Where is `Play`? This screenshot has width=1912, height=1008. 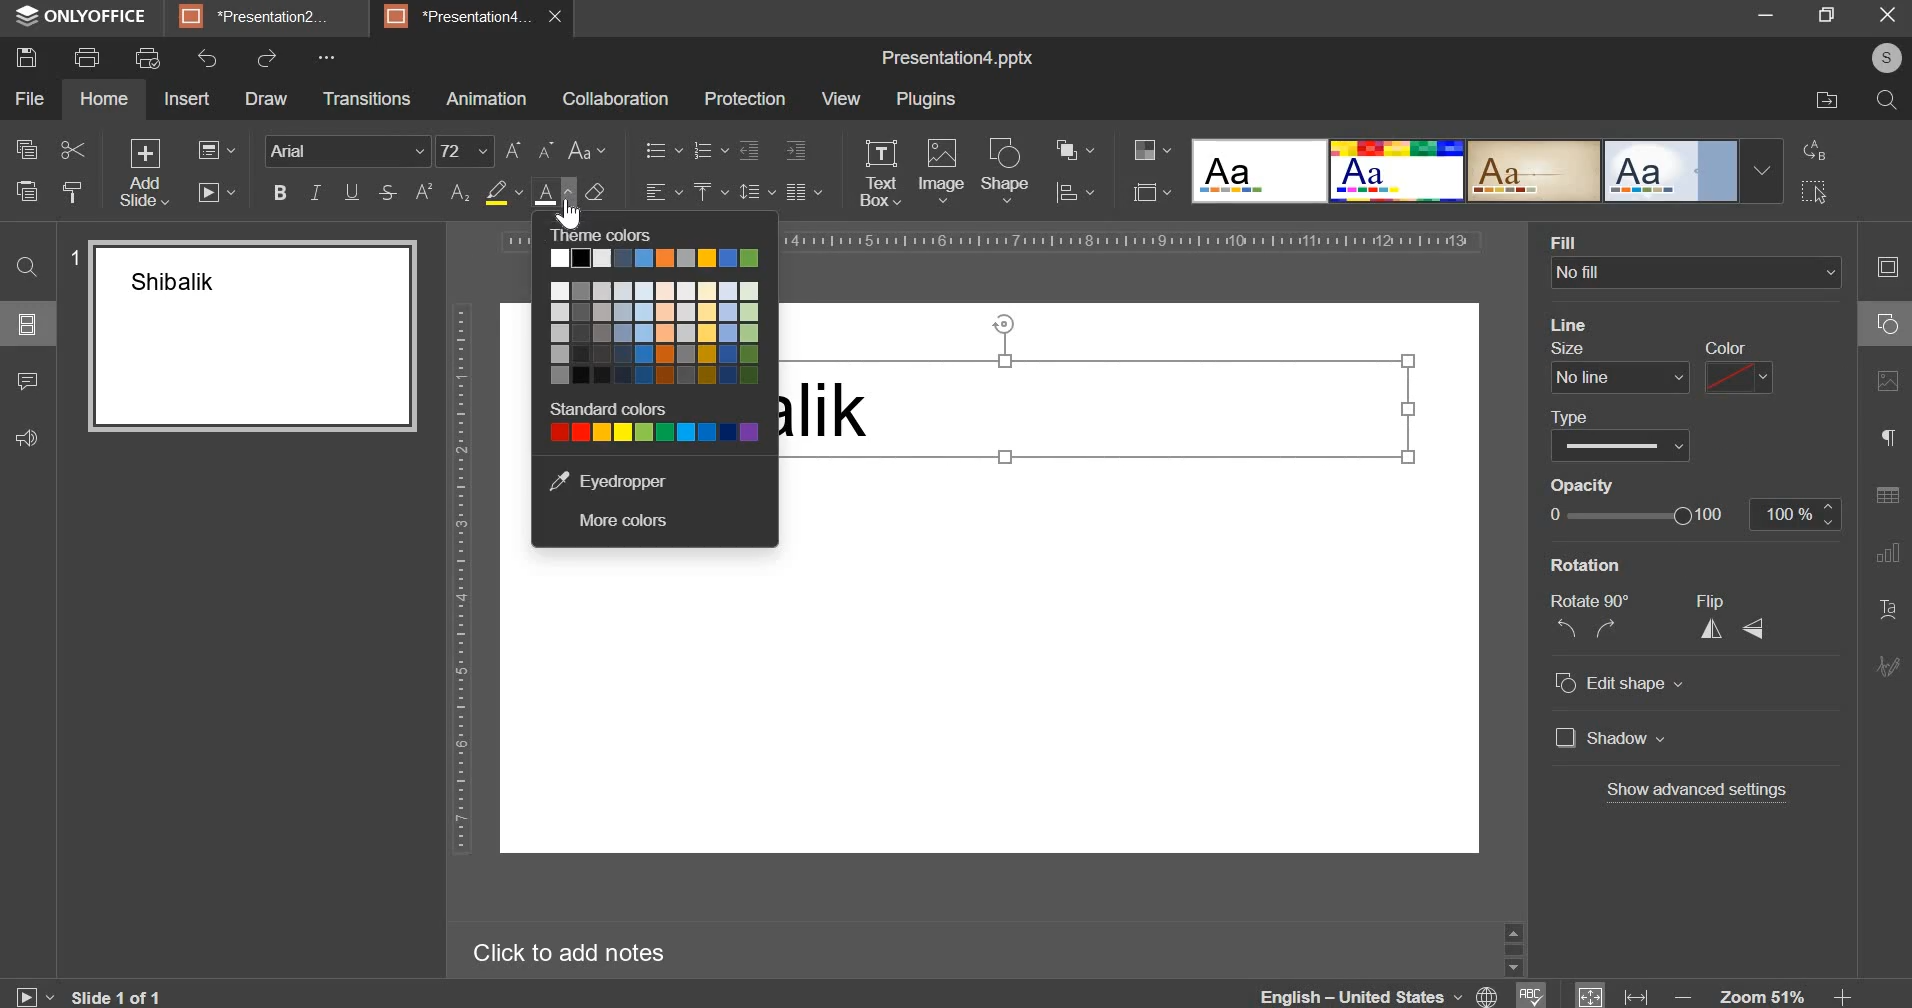
Play is located at coordinates (35, 992).